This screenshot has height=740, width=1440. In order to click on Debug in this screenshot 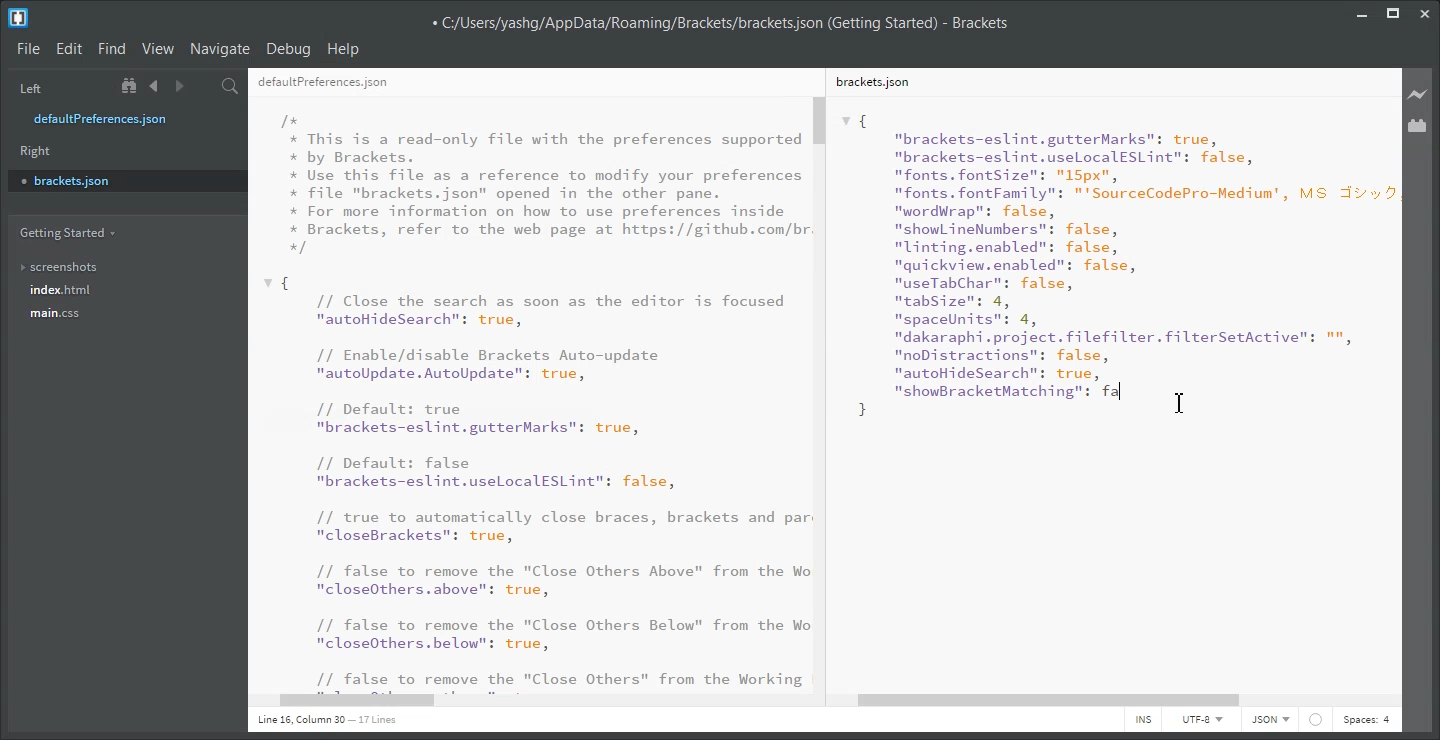, I will do `click(289, 50)`.